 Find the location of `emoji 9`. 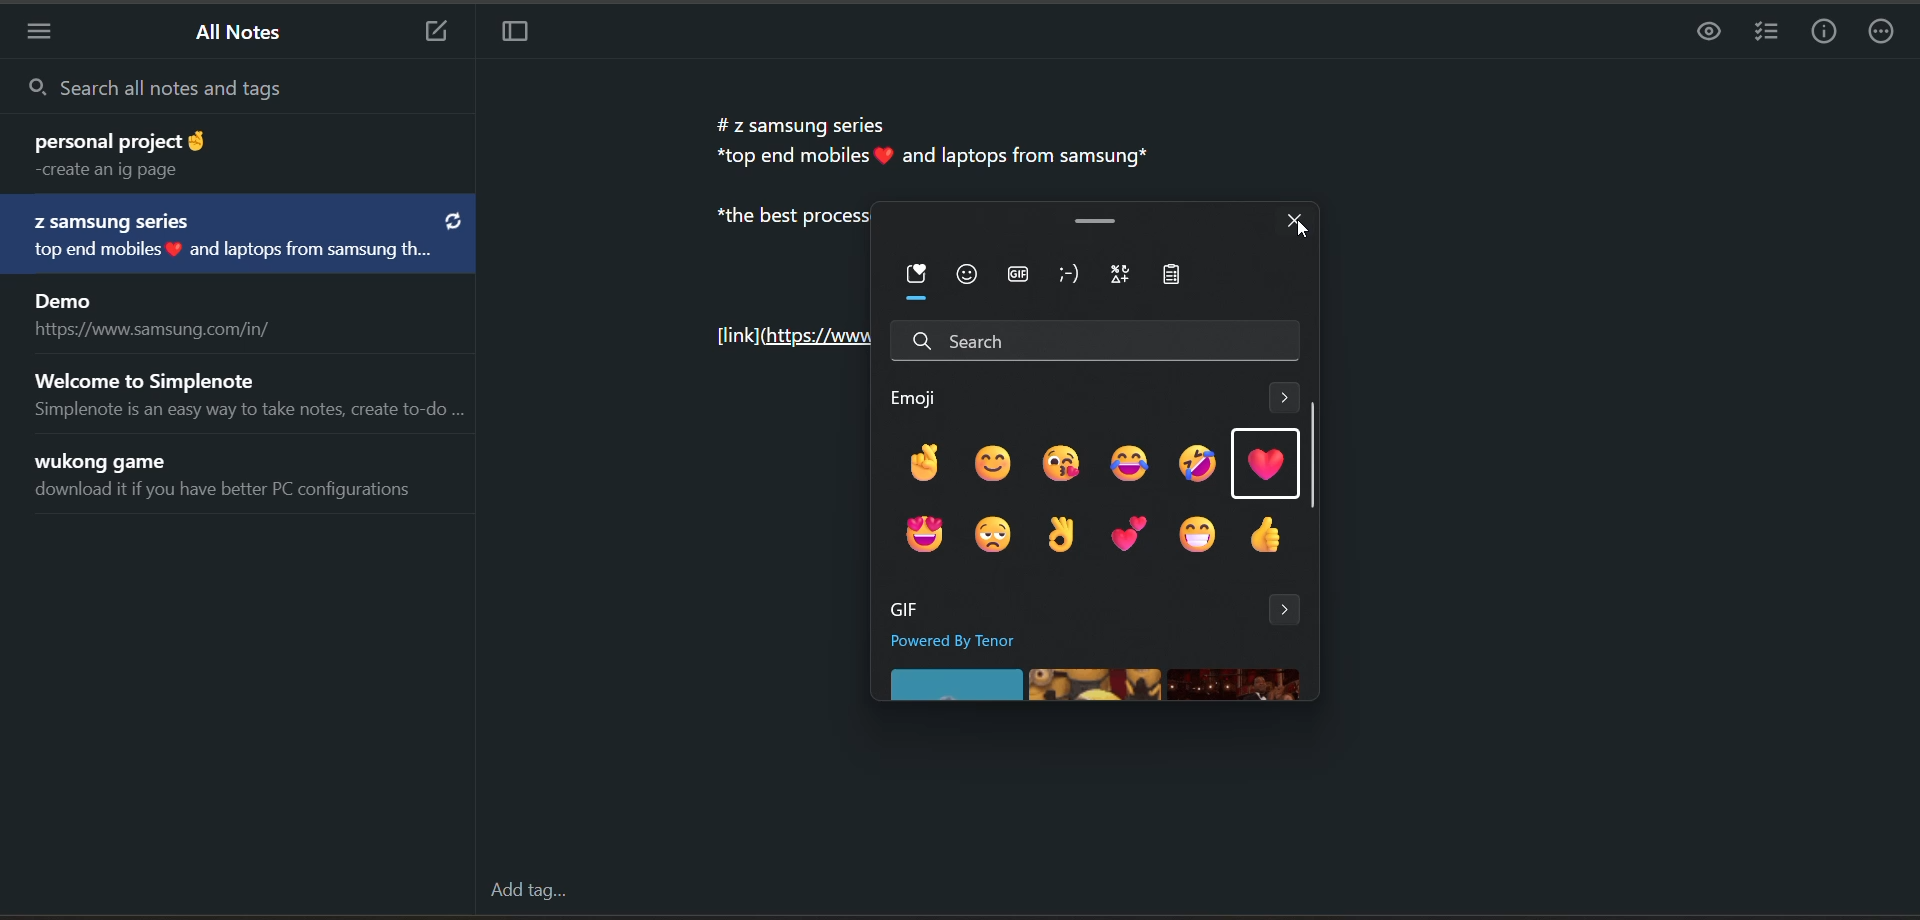

emoji 9 is located at coordinates (1063, 536).